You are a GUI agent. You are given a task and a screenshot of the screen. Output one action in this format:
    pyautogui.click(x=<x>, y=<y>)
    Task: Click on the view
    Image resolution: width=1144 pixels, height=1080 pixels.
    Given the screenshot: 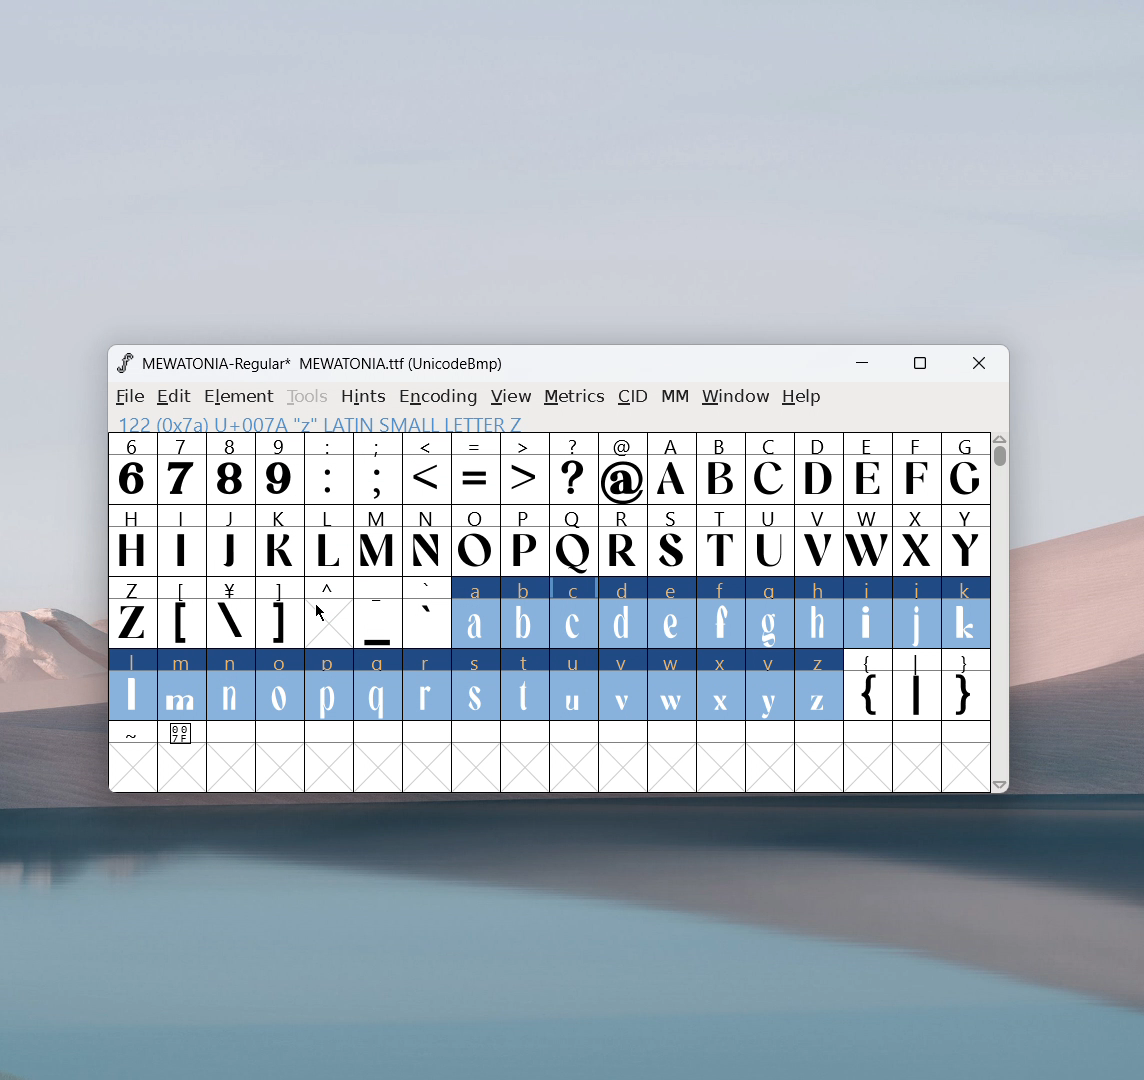 What is the action you would take?
    pyautogui.click(x=511, y=397)
    